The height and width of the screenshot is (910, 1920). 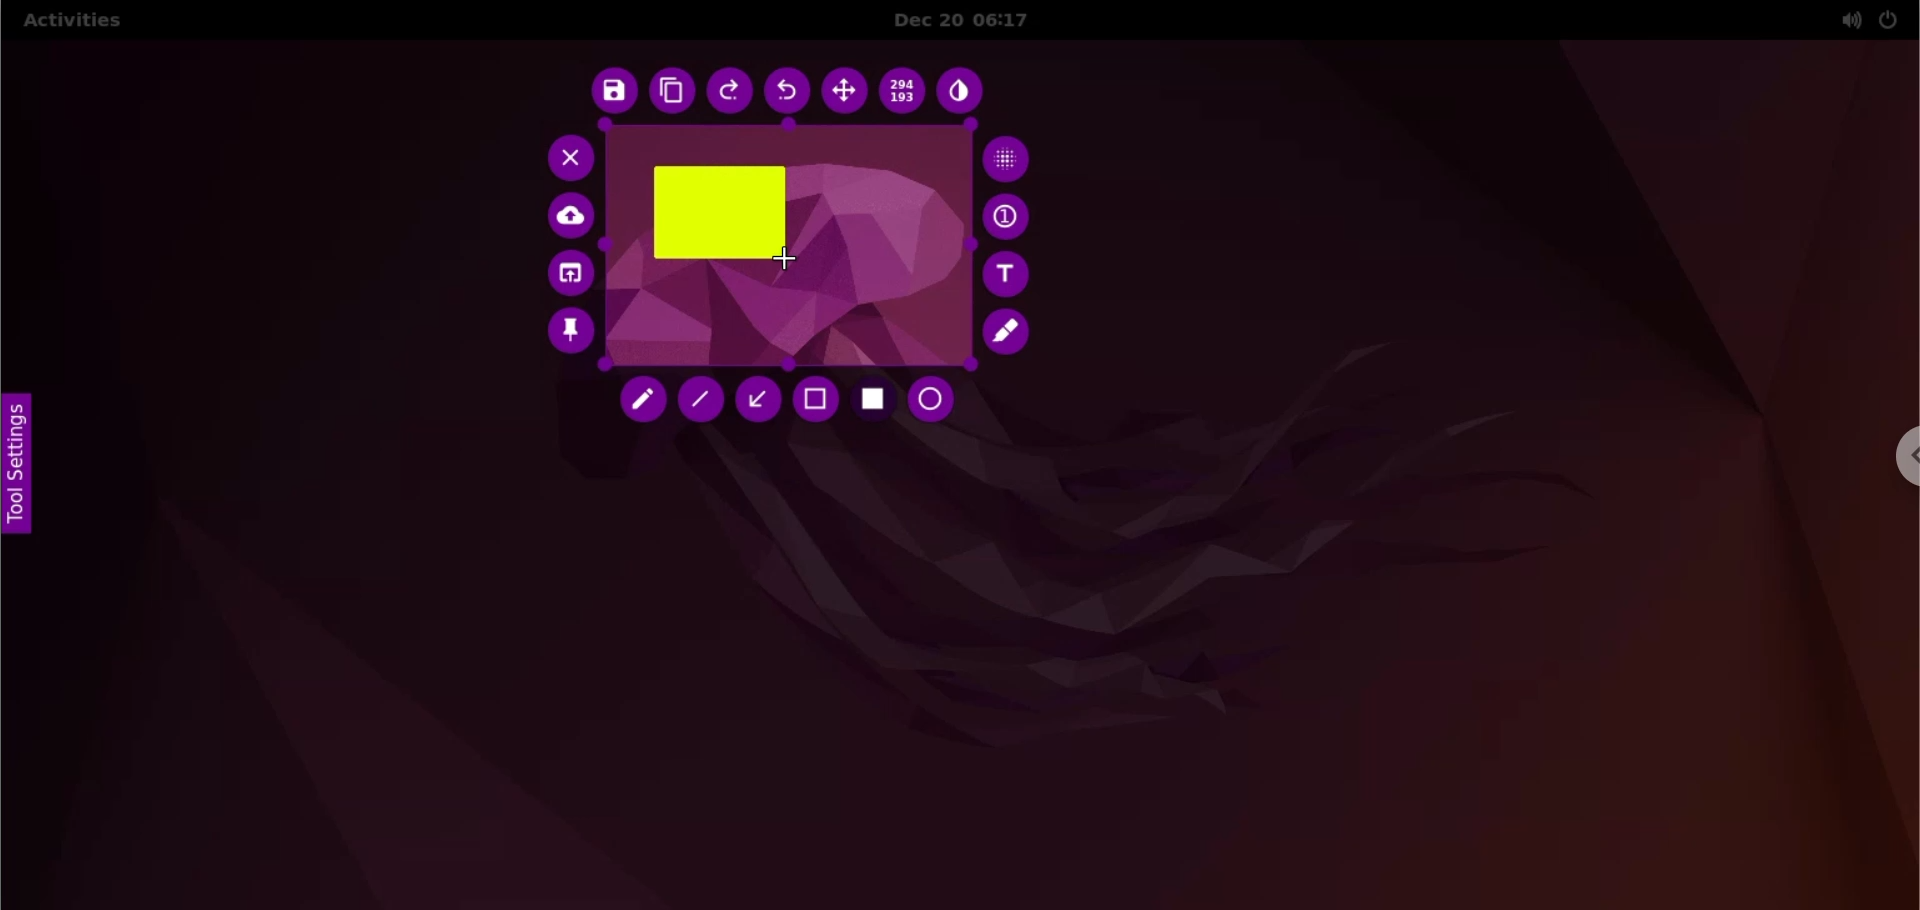 What do you see at coordinates (646, 403) in the screenshot?
I see `pencil` at bounding box center [646, 403].